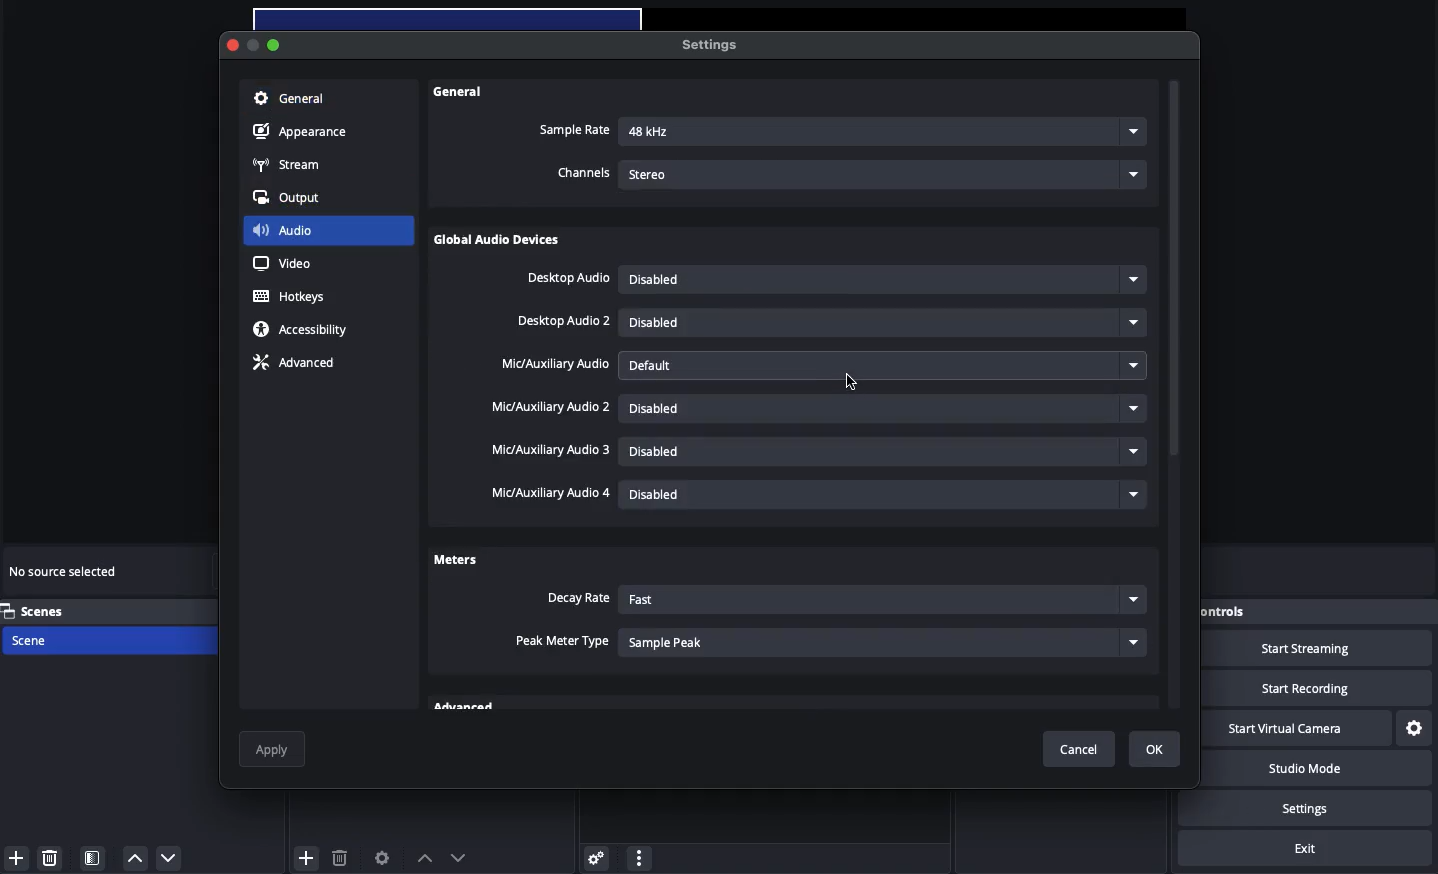  What do you see at coordinates (1155, 749) in the screenshot?
I see `Ok` at bounding box center [1155, 749].